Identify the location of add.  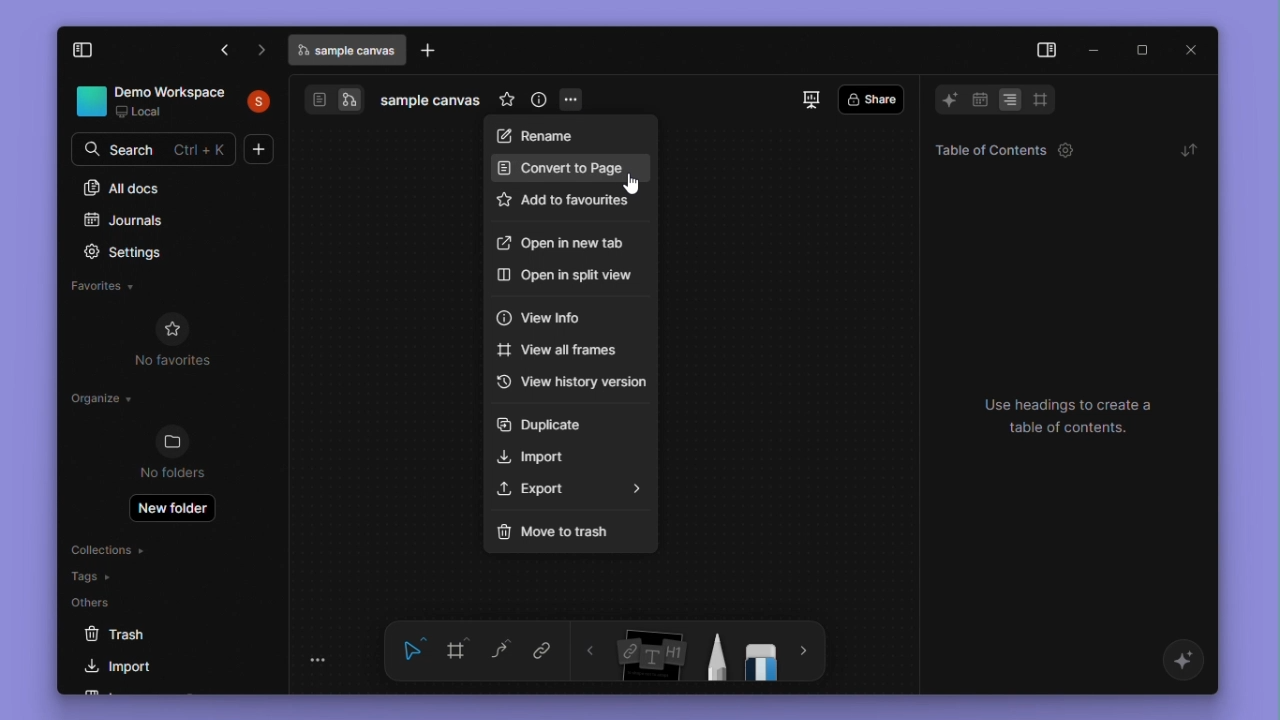
(260, 149).